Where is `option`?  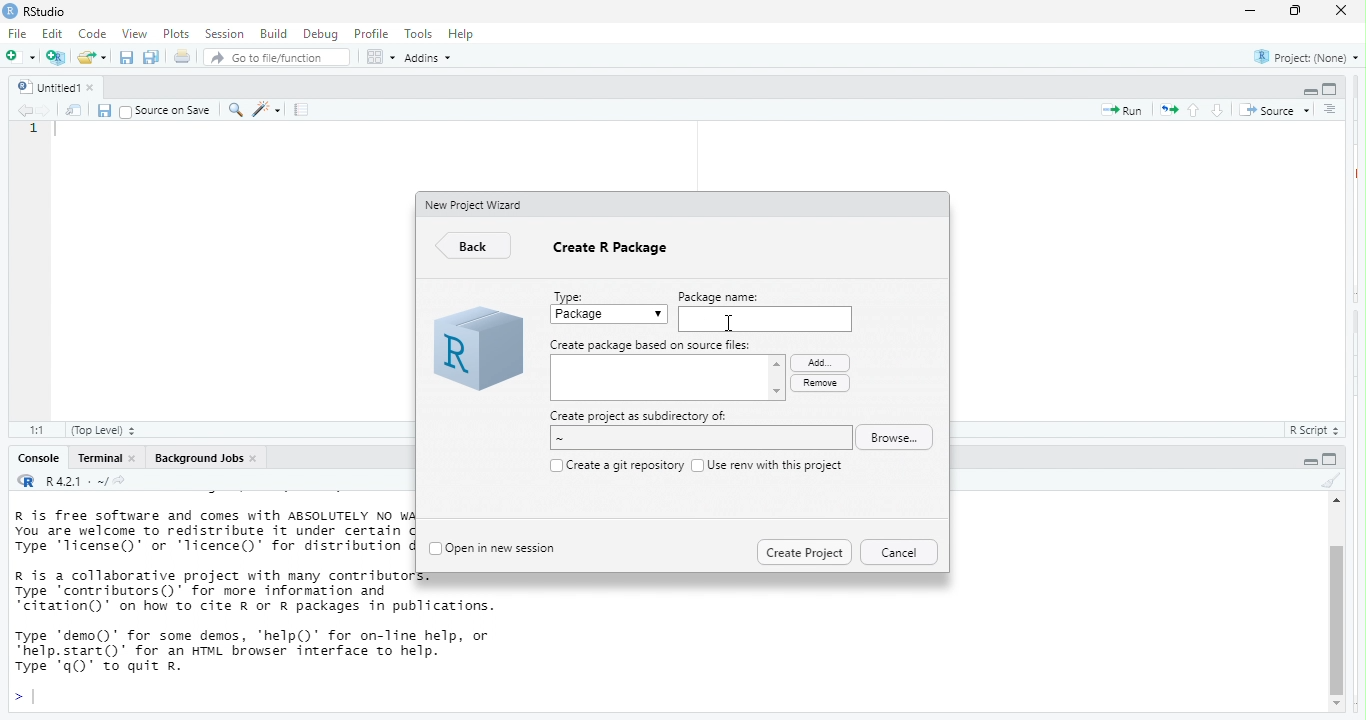
option is located at coordinates (379, 57).